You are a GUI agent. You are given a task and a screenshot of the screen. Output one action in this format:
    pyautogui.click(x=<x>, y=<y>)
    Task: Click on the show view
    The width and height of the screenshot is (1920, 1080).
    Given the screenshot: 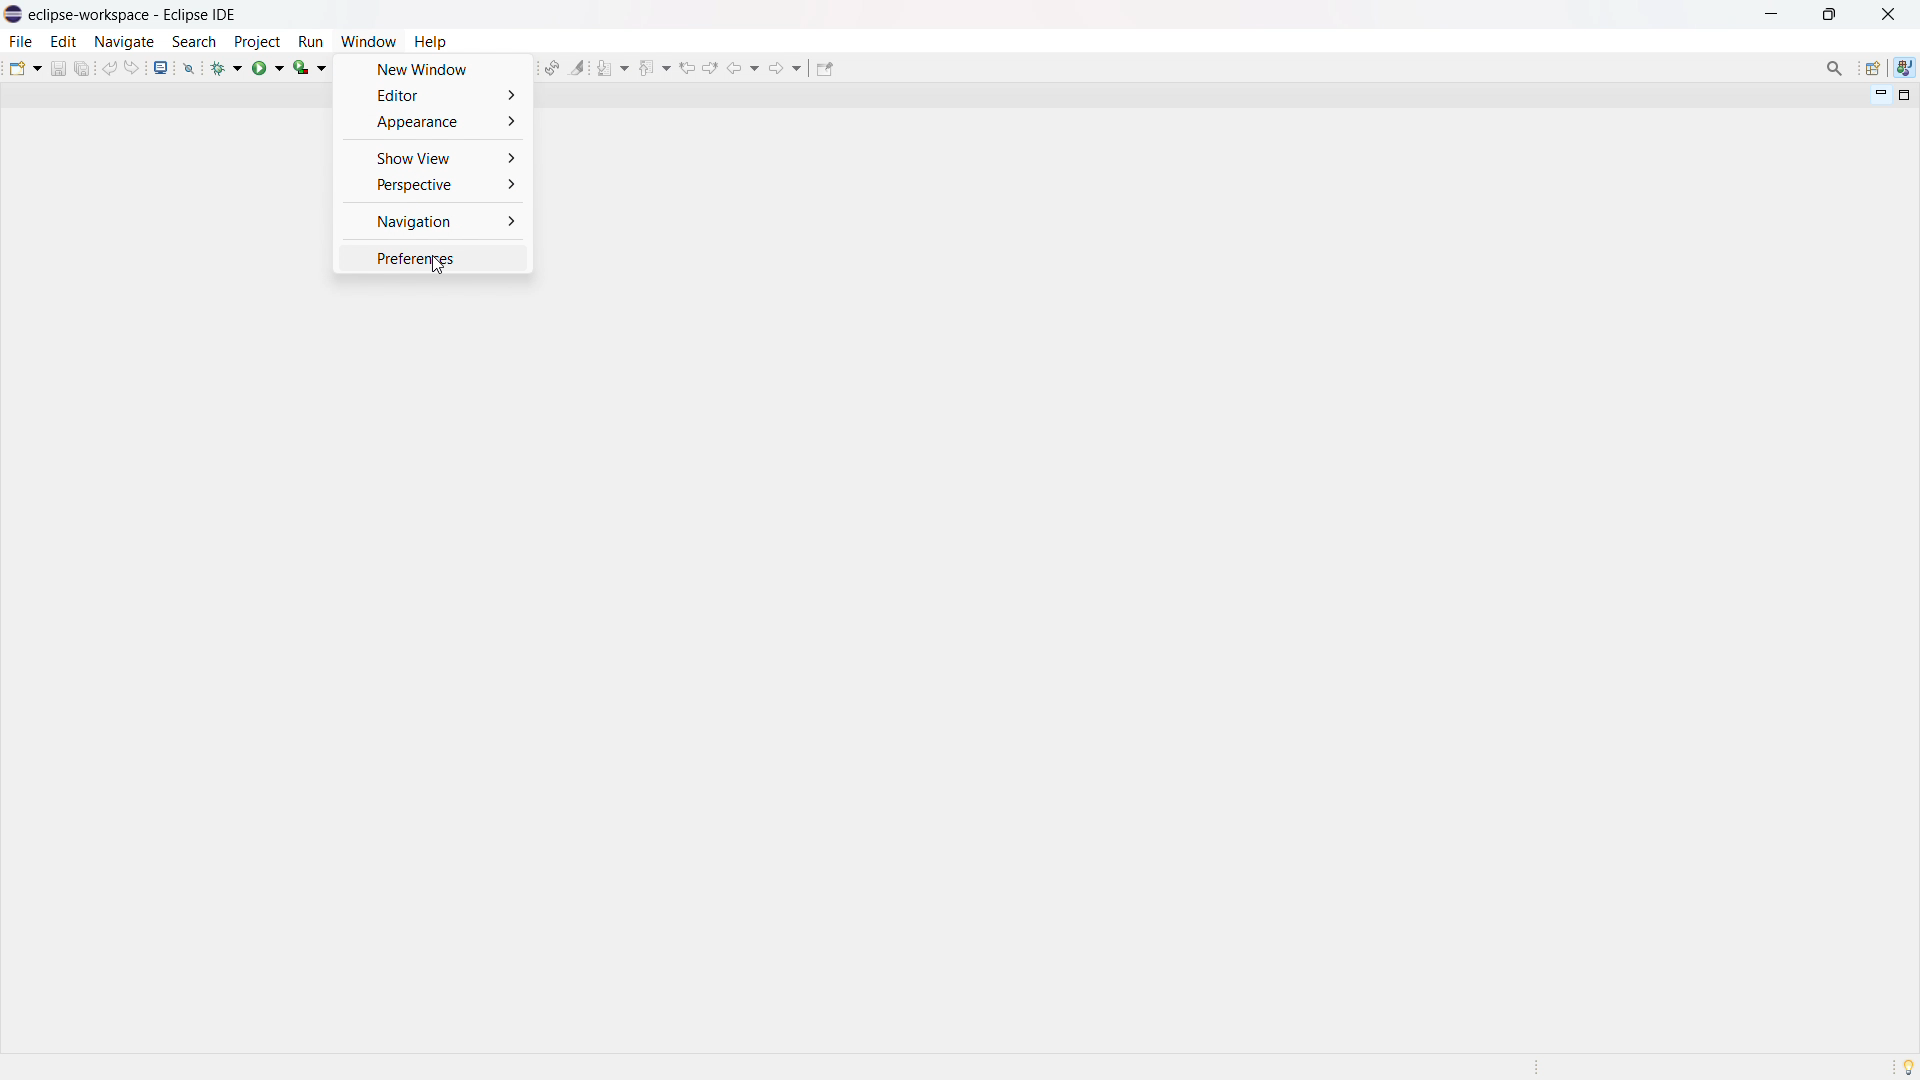 What is the action you would take?
    pyautogui.click(x=434, y=157)
    